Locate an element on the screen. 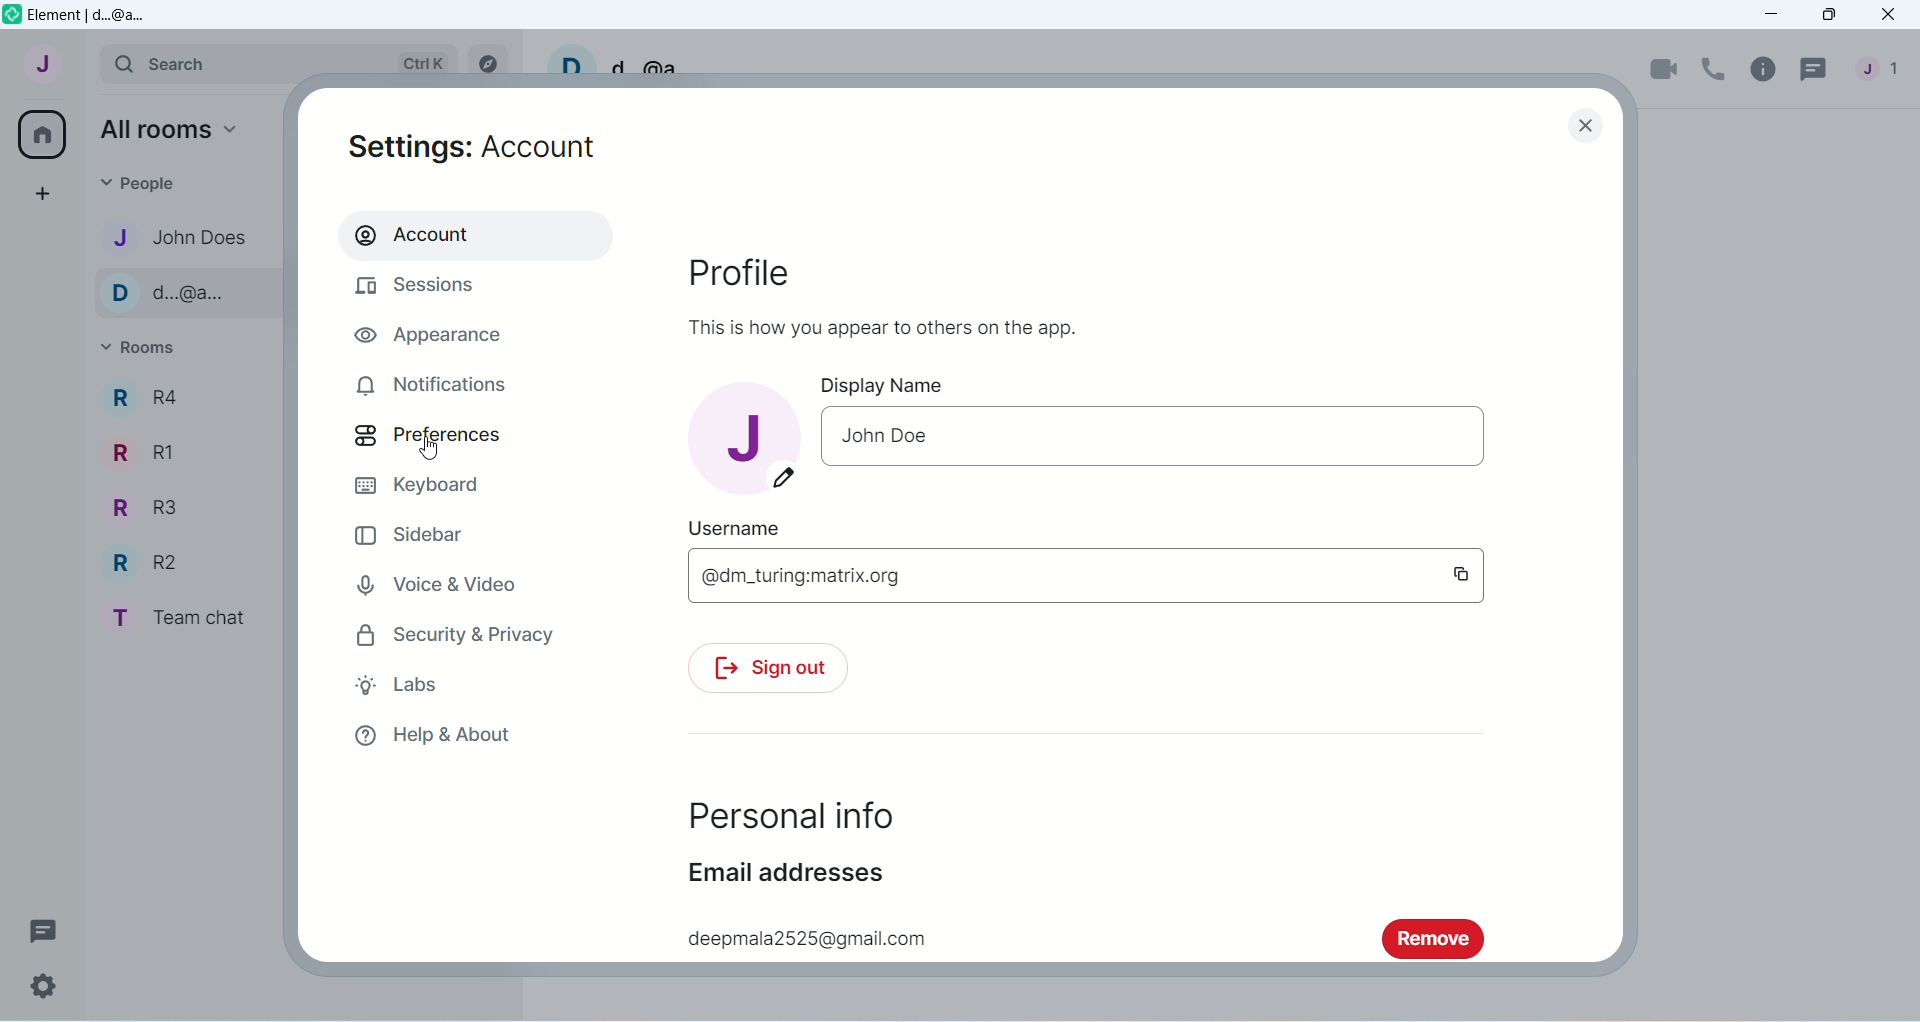  Sign out  is located at coordinates (770, 668).